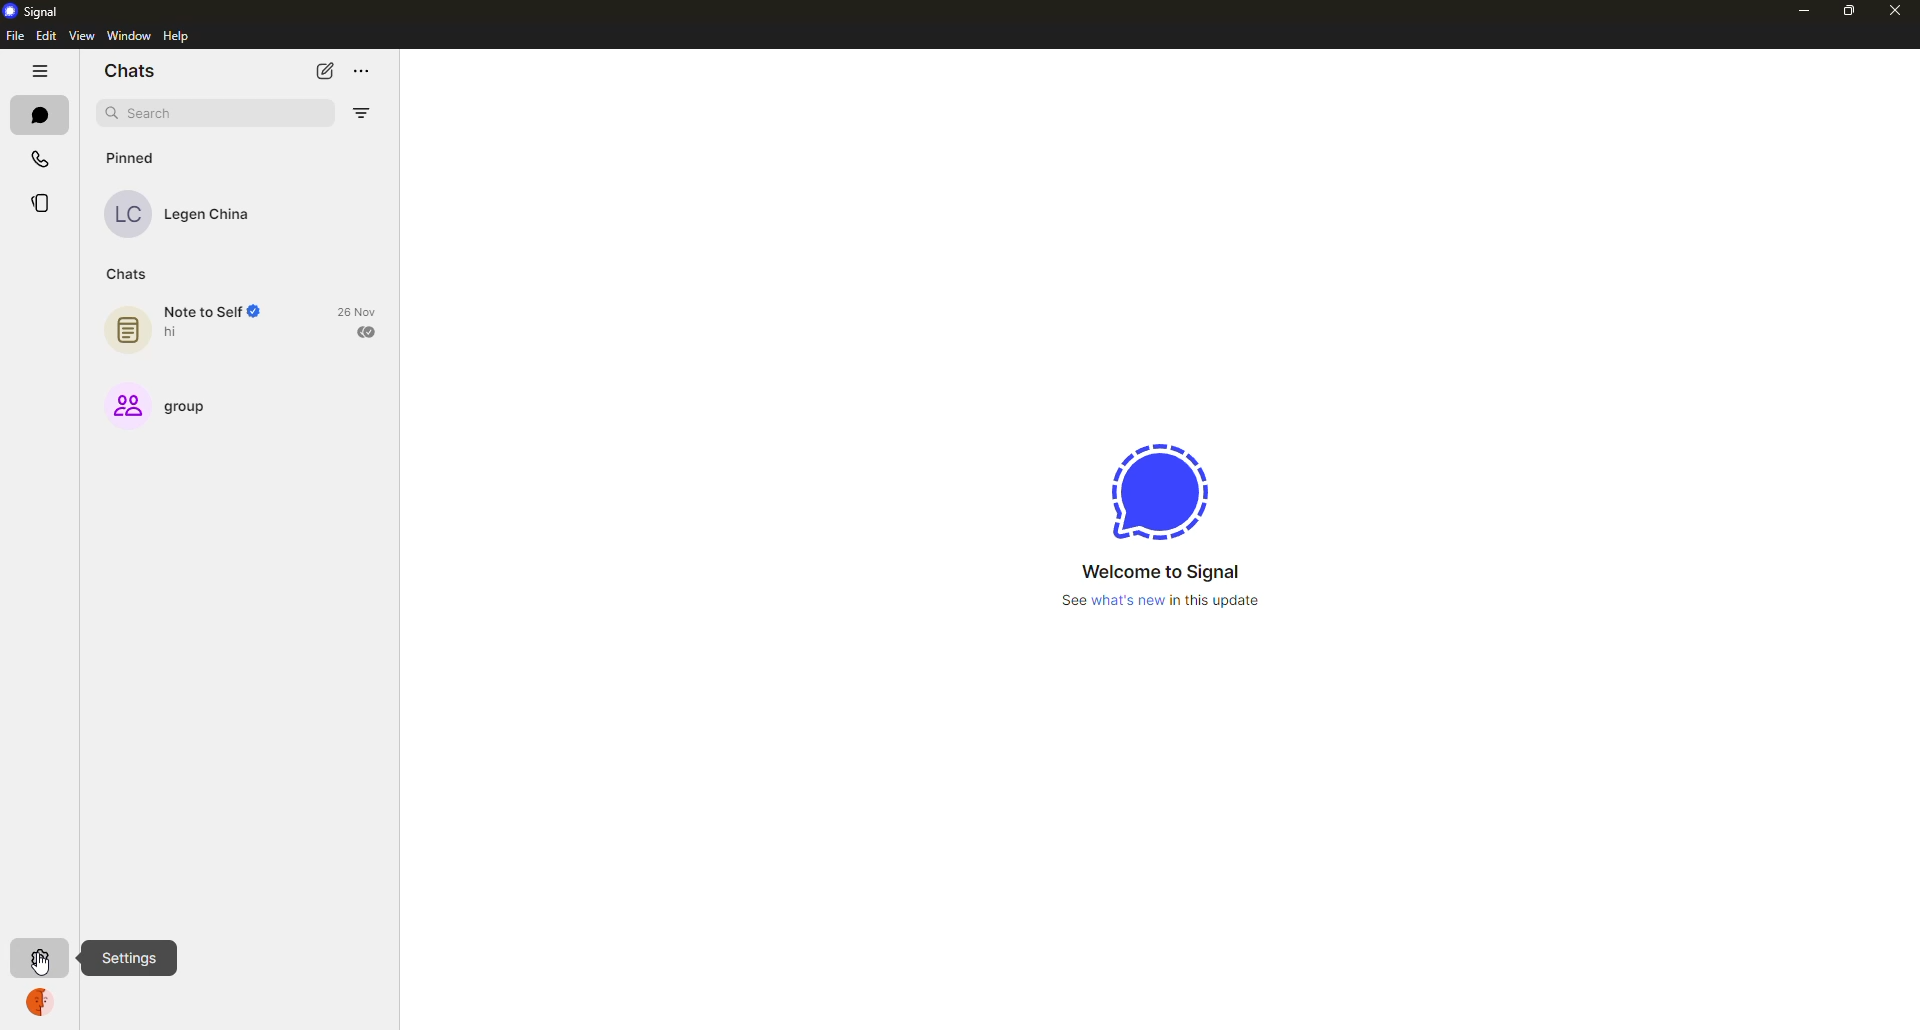  Describe the element at coordinates (133, 216) in the screenshot. I see `LC` at that location.